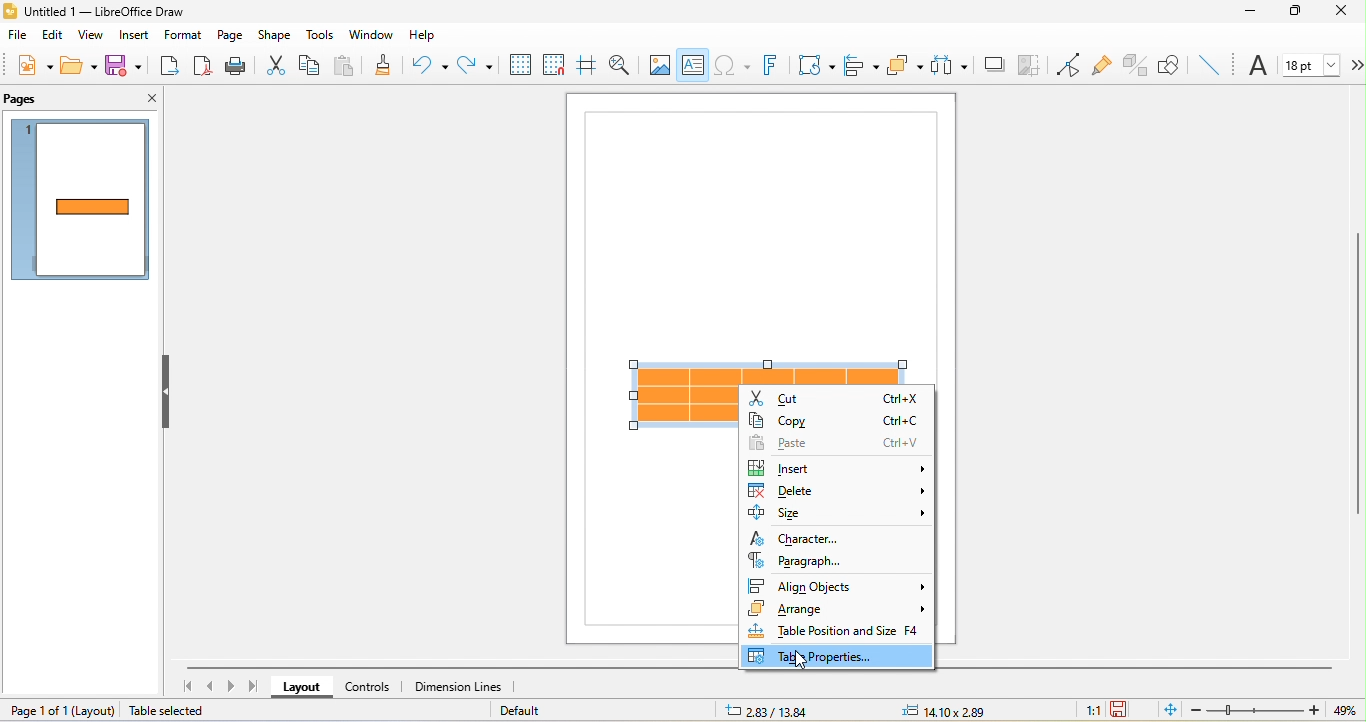 The width and height of the screenshot is (1366, 722). What do you see at coordinates (1254, 711) in the screenshot?
I see `zoom` at bounding box center [1254, 711].